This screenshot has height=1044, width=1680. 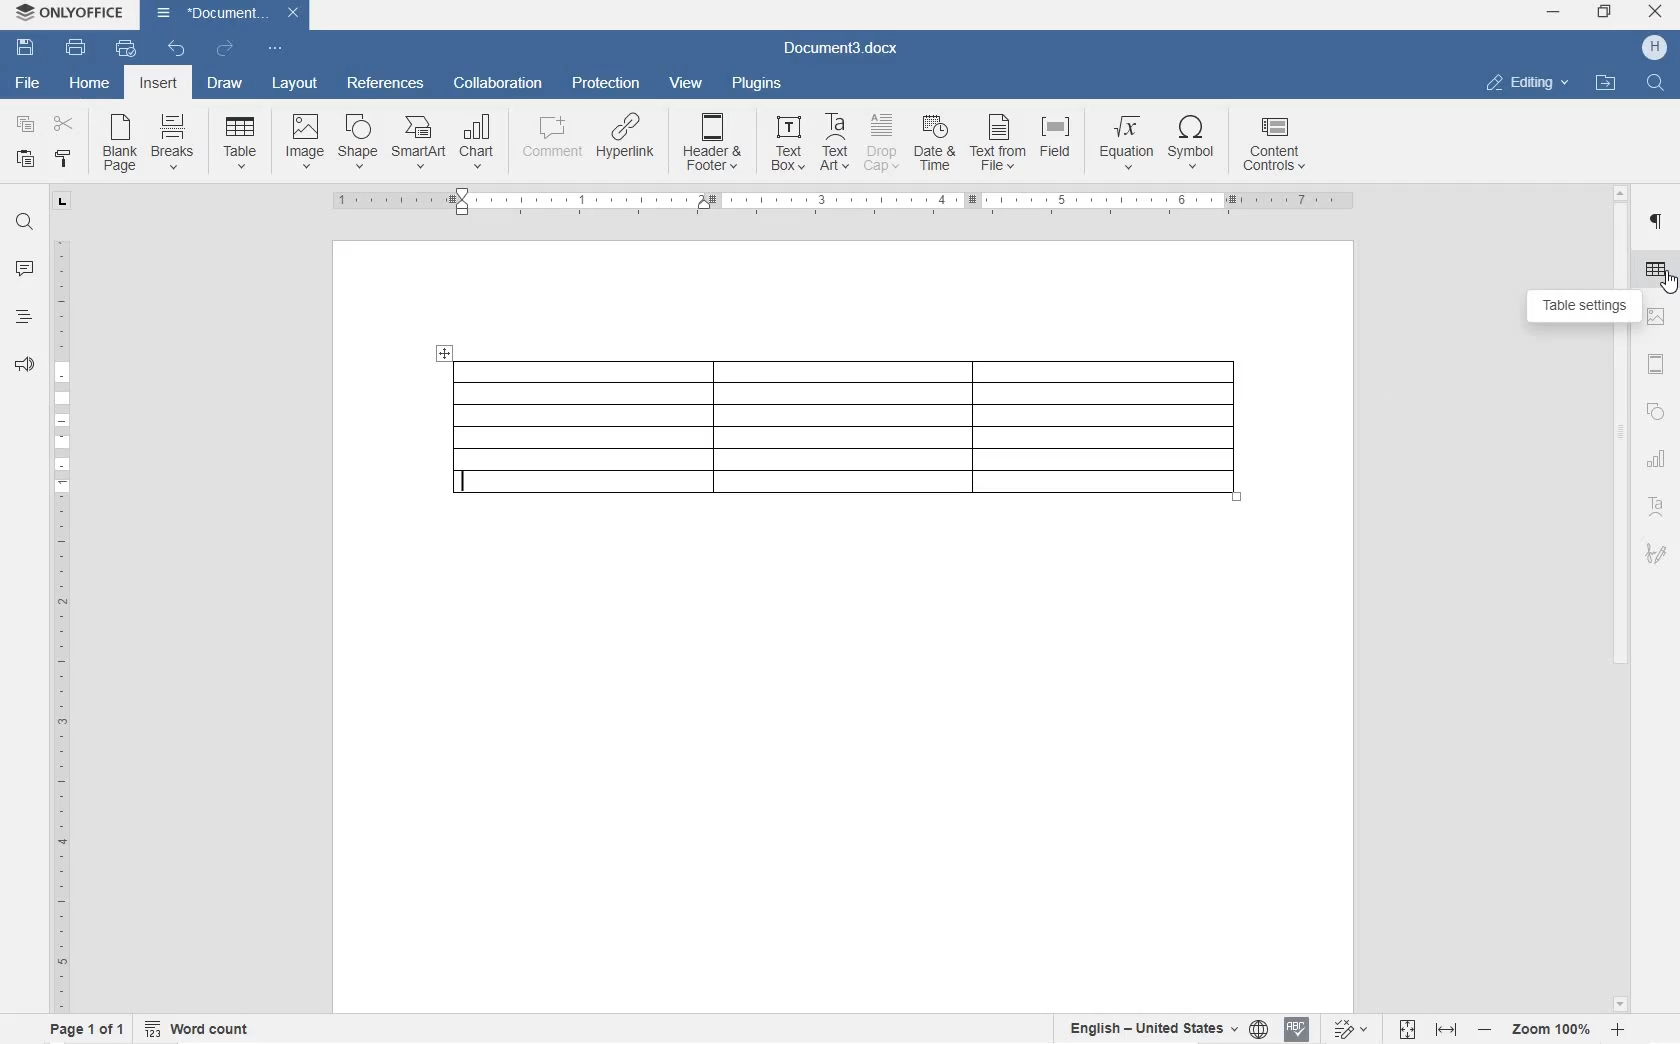 I want to click on PASTE, so click(x=28, y=160).